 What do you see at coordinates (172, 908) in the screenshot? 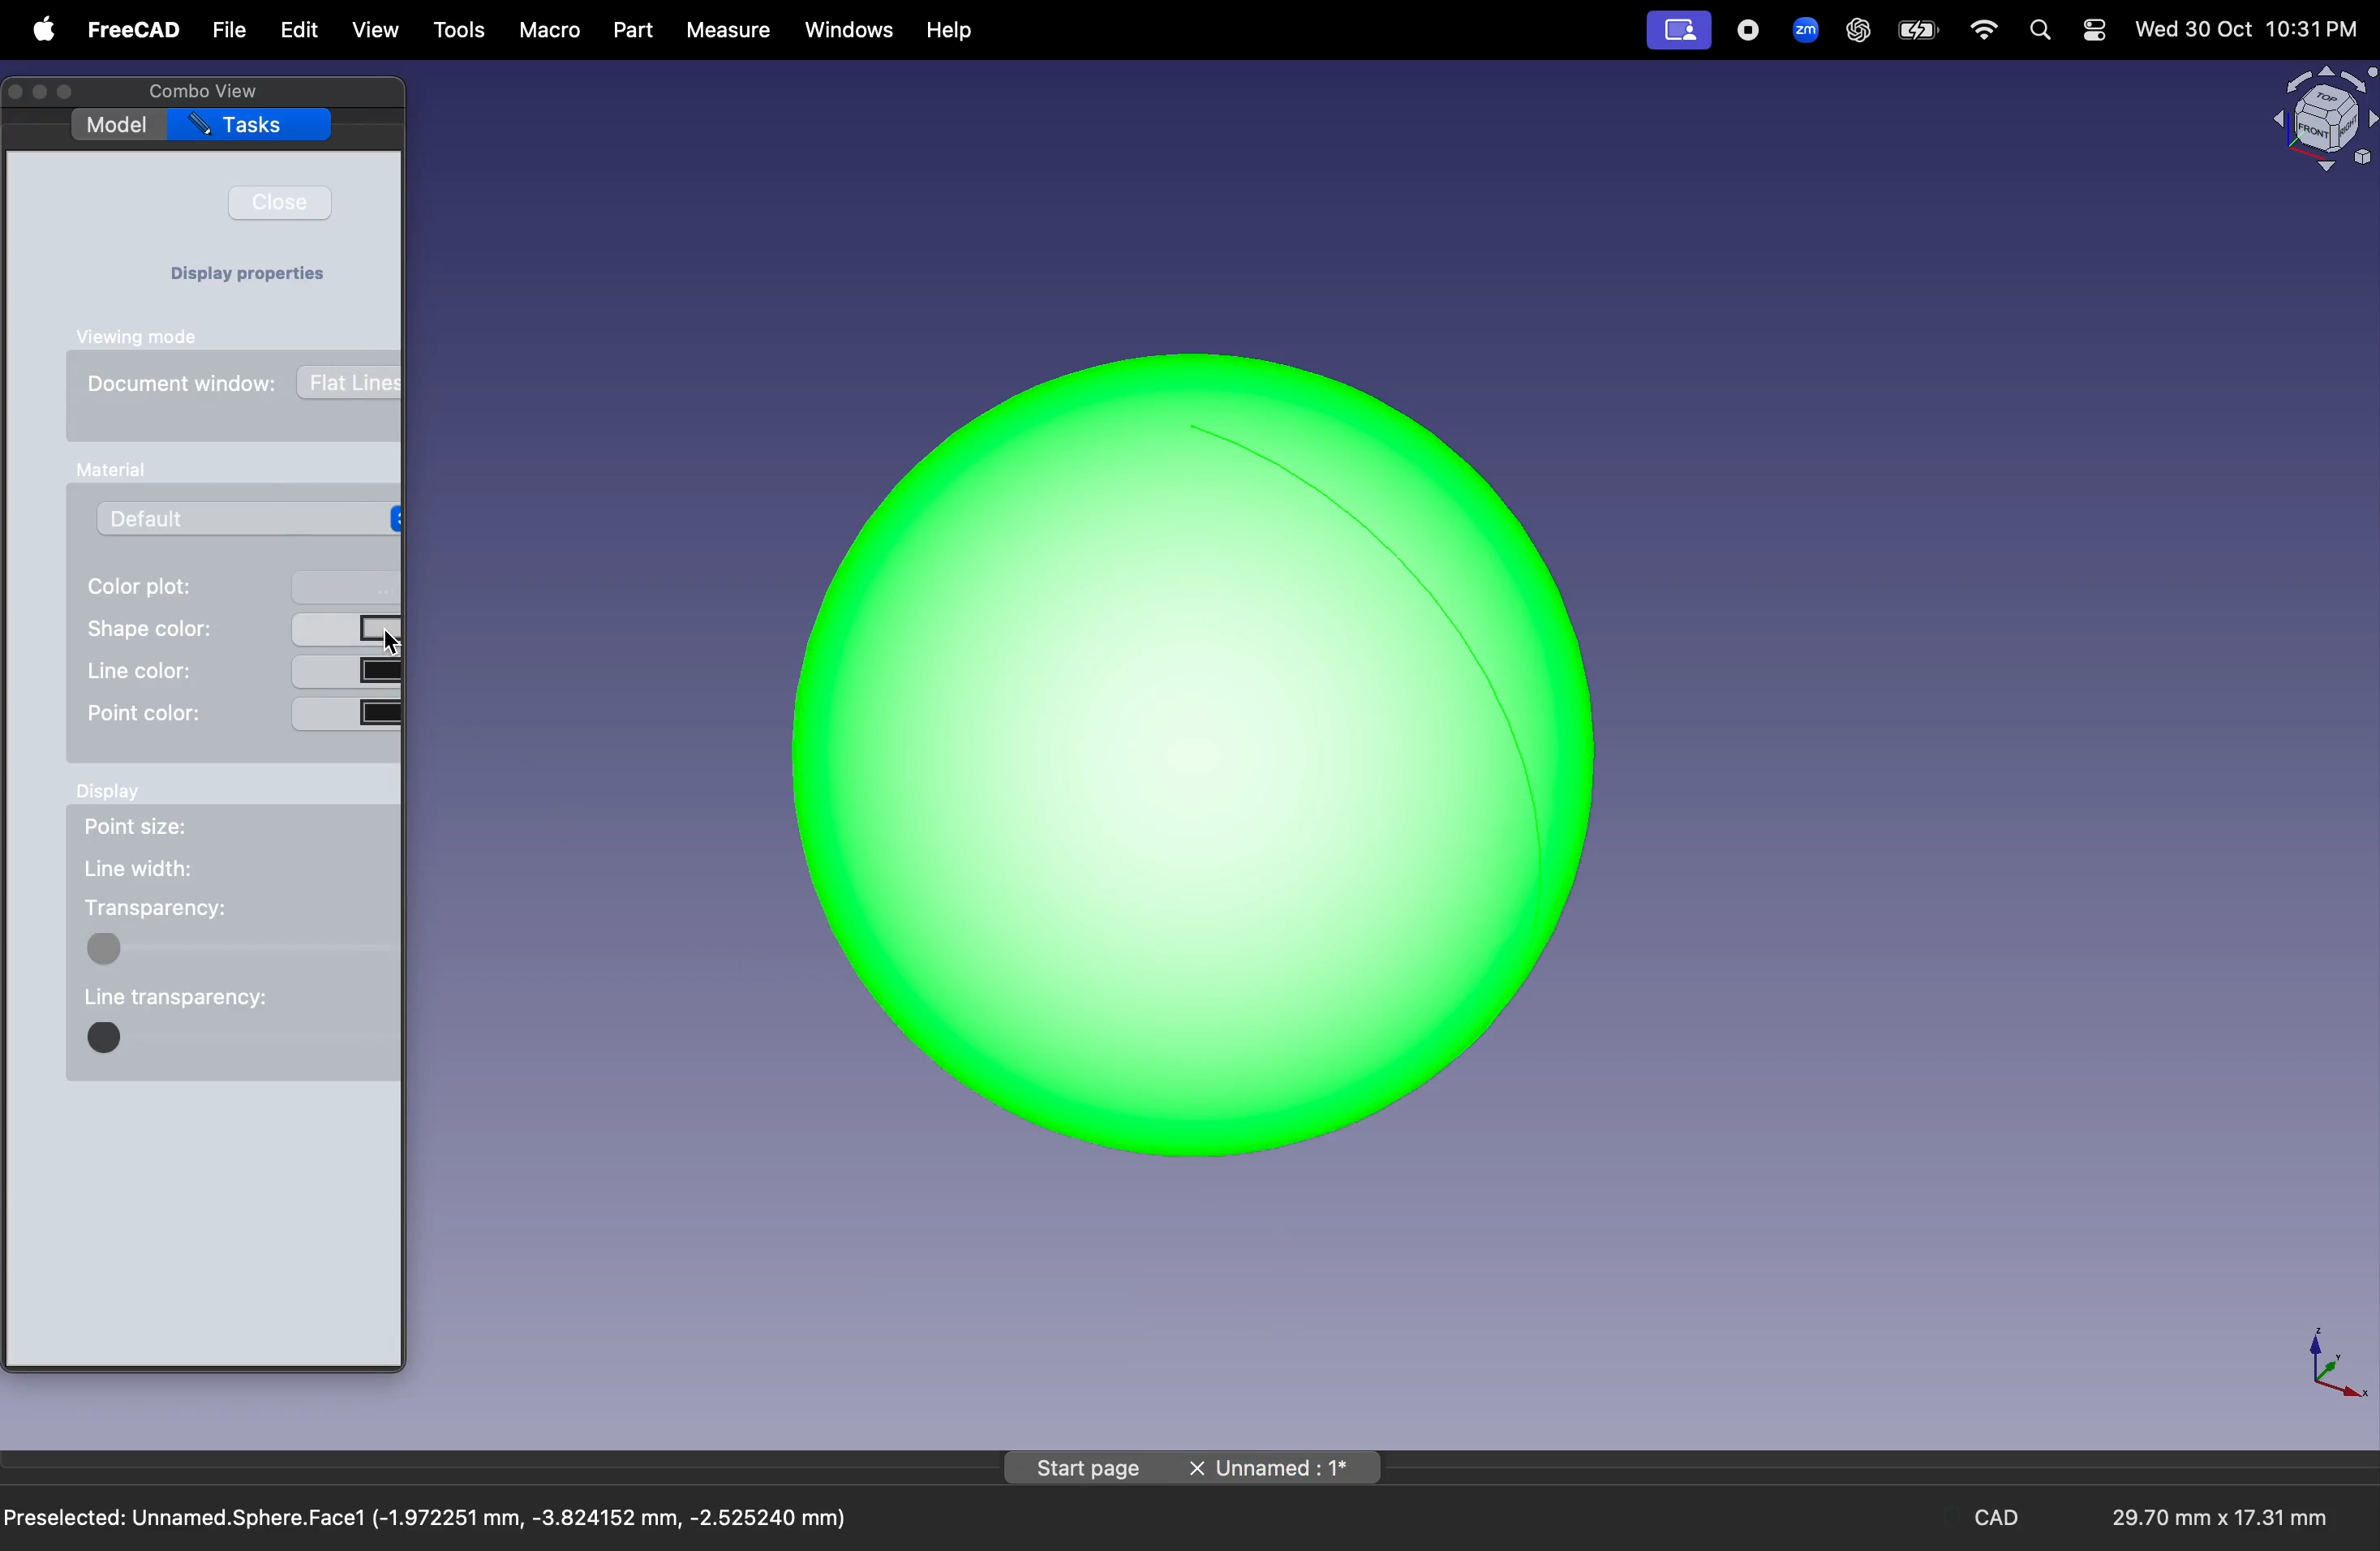
I see `transparency` at bounding box center [172, 908].